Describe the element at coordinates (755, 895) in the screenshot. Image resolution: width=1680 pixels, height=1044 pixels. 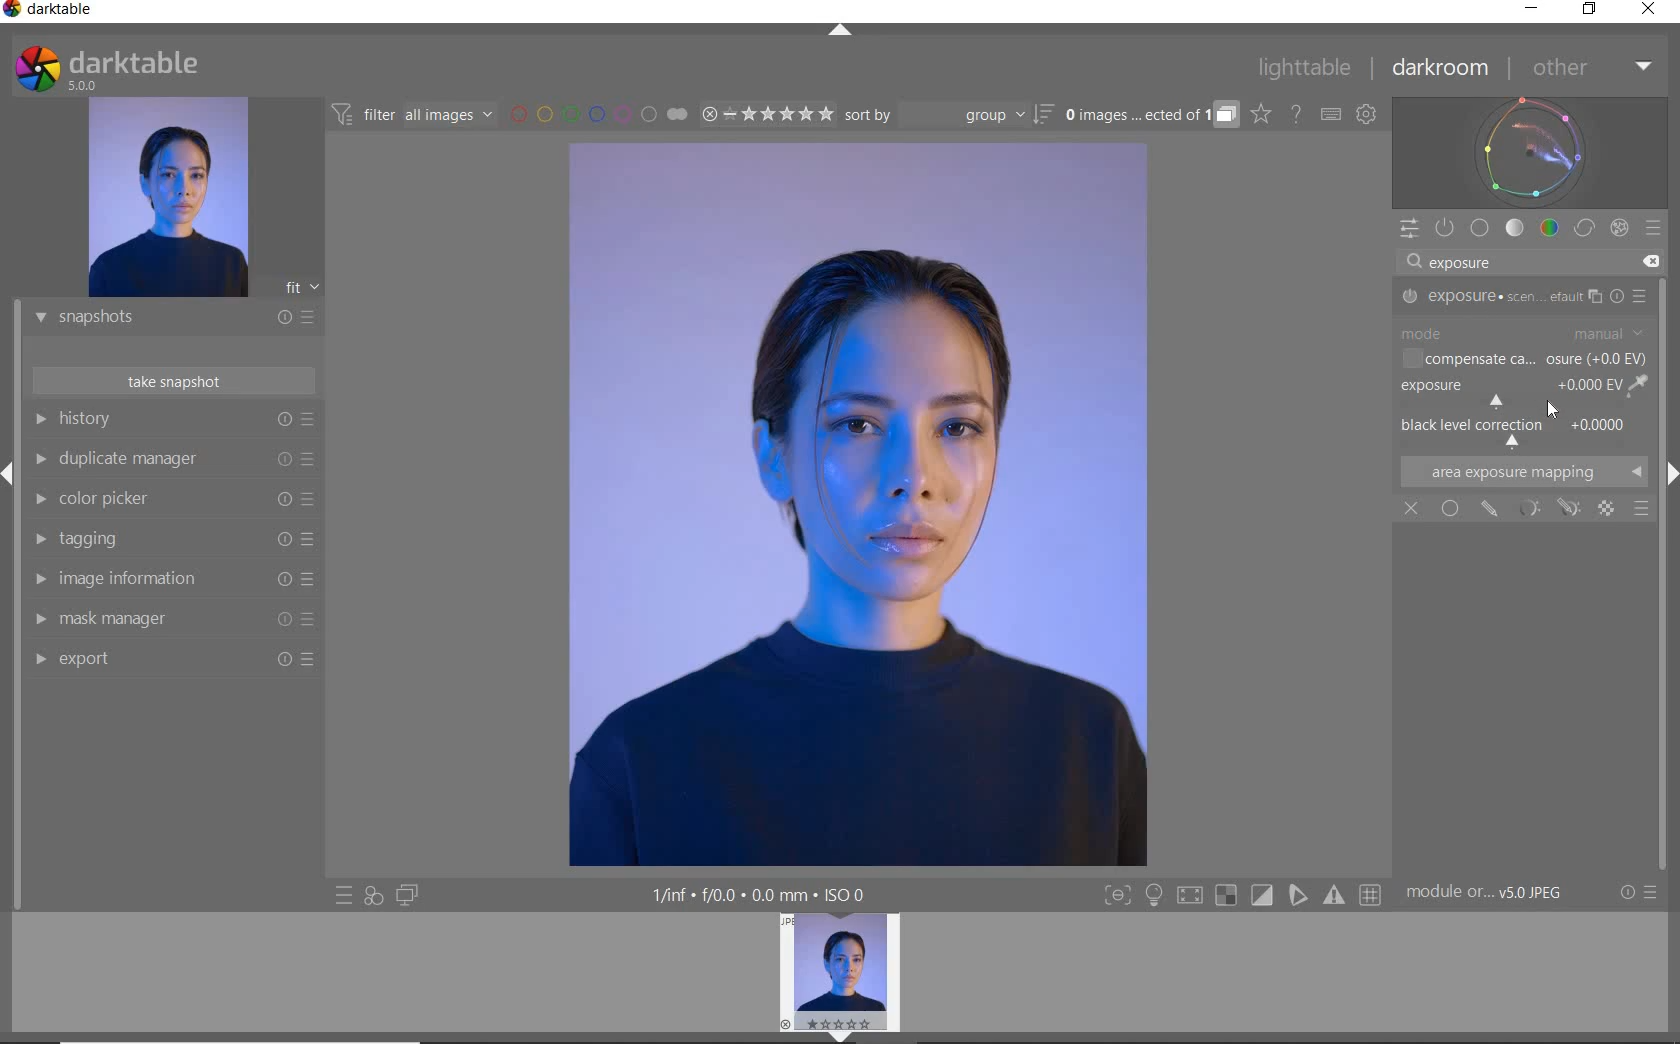
I see `DISPLAYED GUI INFO` at that location.